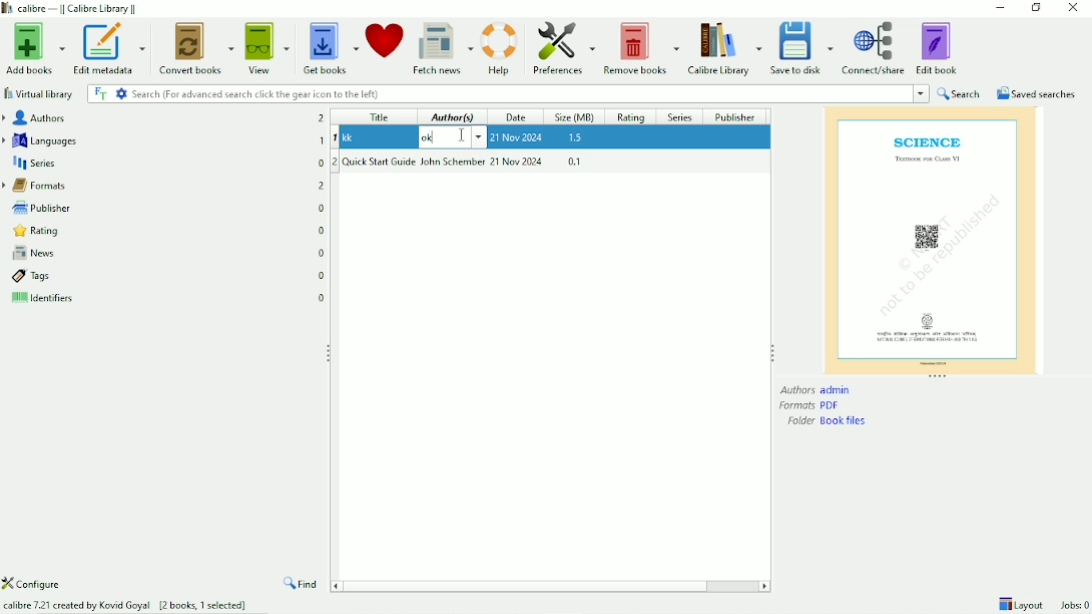 The height and width of the screenshot is (614, 1092). What do you see at coordinates (1036, 93) in the screenshot?
I see `Saved searches` at bounding box center [1036, 93].